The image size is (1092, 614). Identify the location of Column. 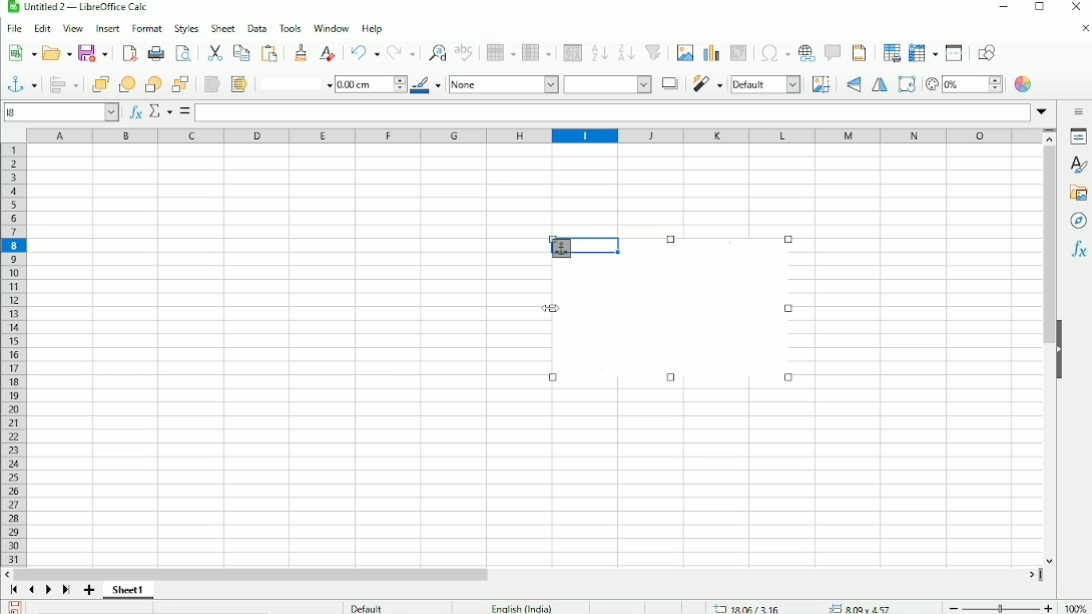
(538, 52).